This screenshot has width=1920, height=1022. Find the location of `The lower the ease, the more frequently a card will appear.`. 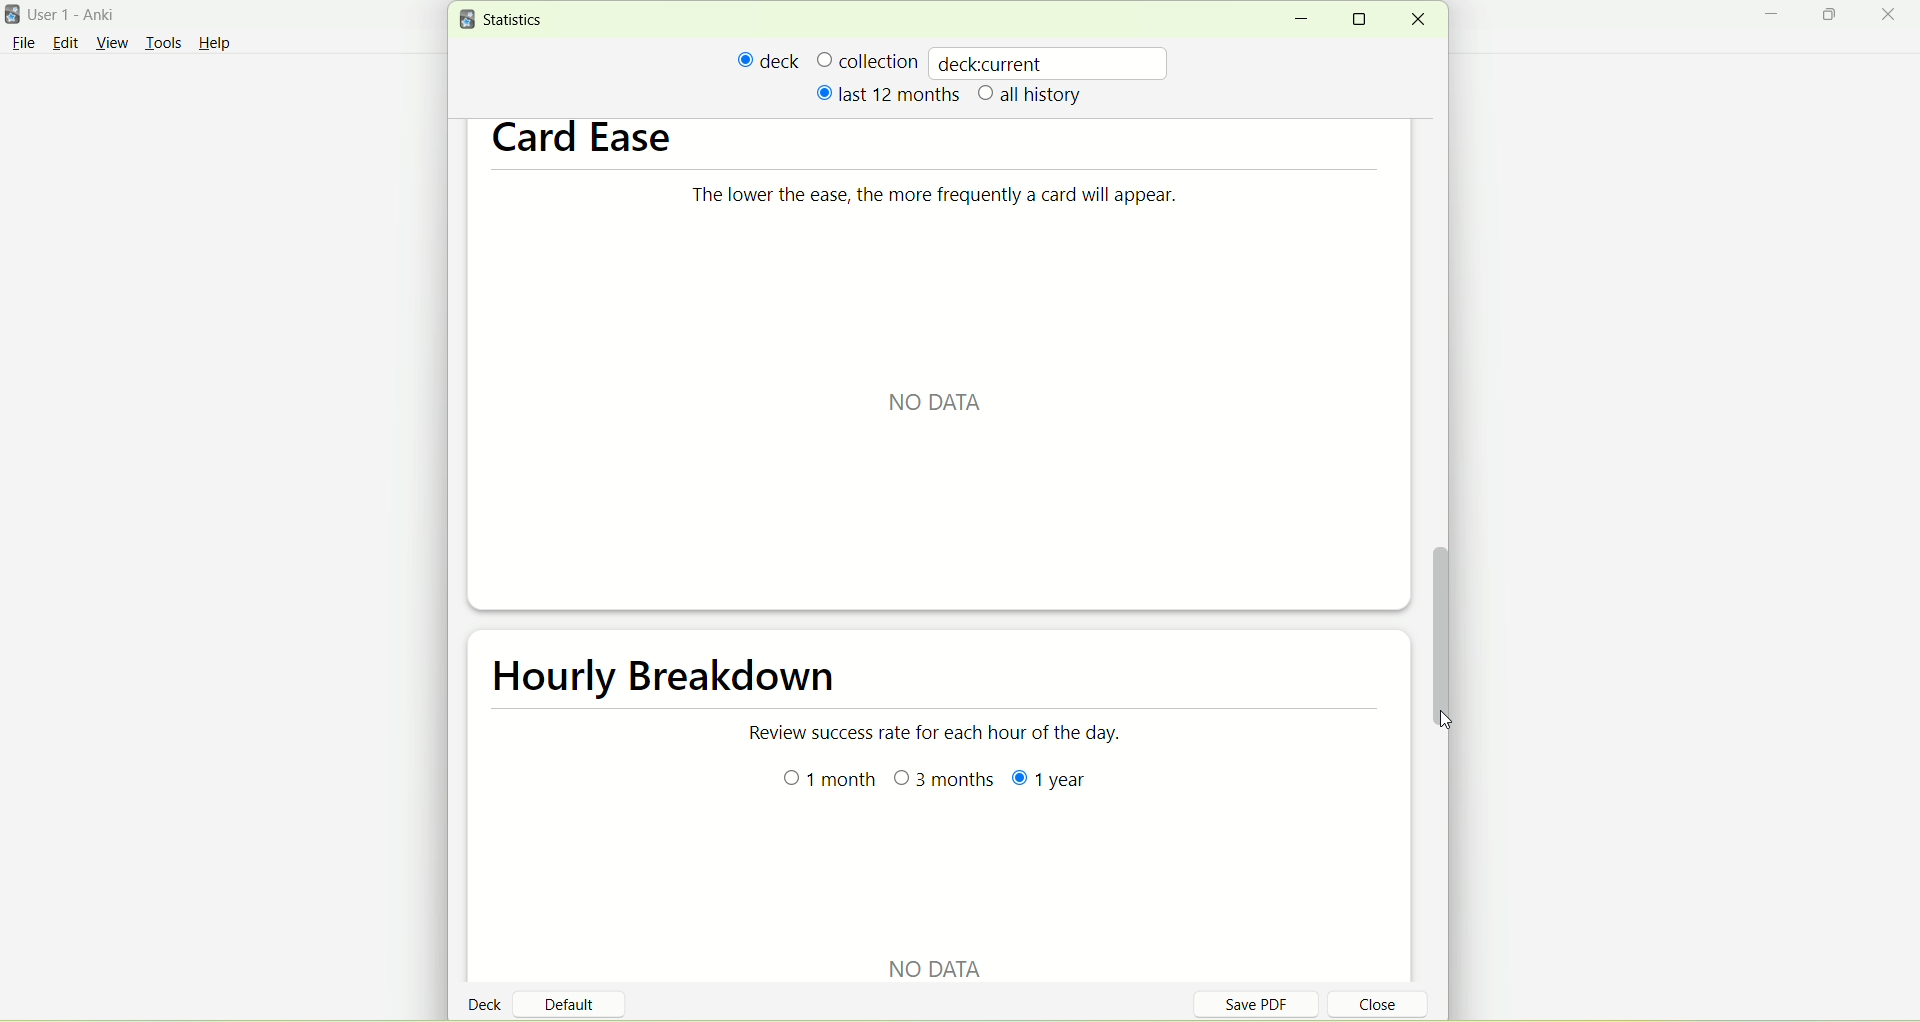

The lower the ease, the more frequently a card will appear. is located at coordinates (969, 201).